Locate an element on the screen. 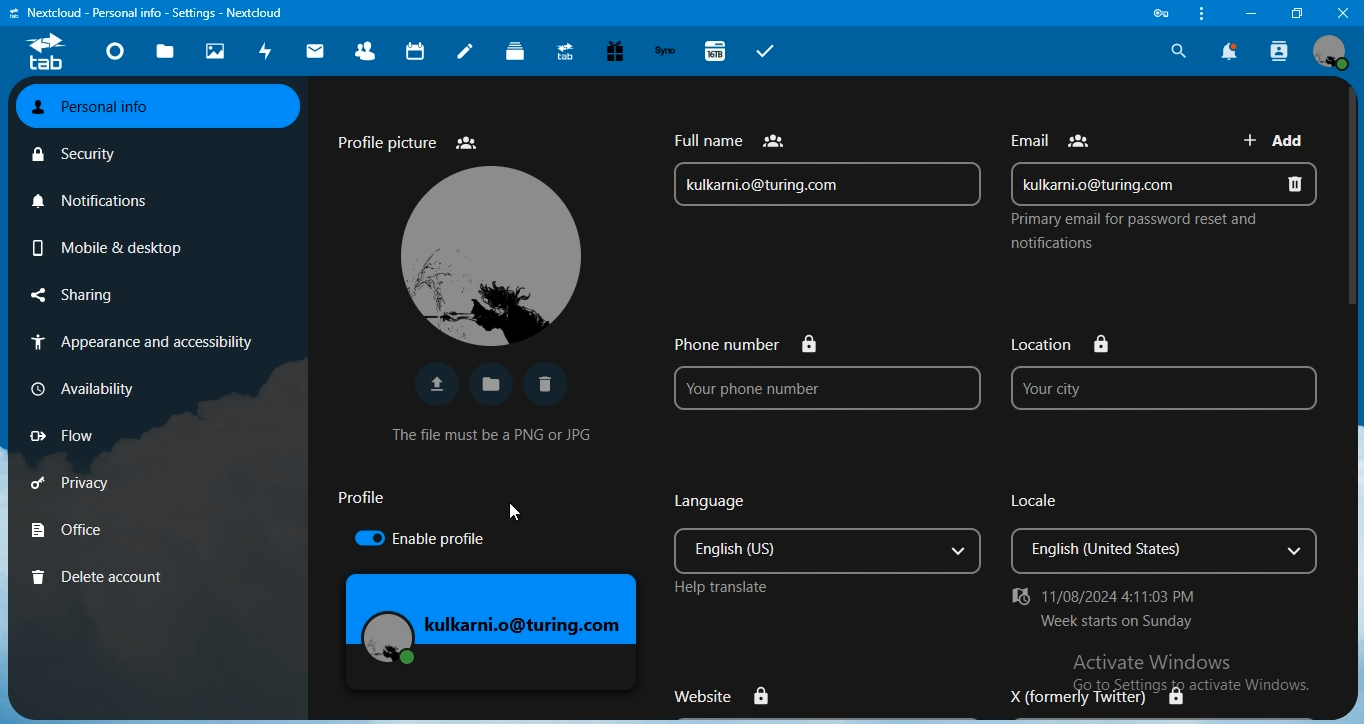  security is located at coordinates (76, 155).